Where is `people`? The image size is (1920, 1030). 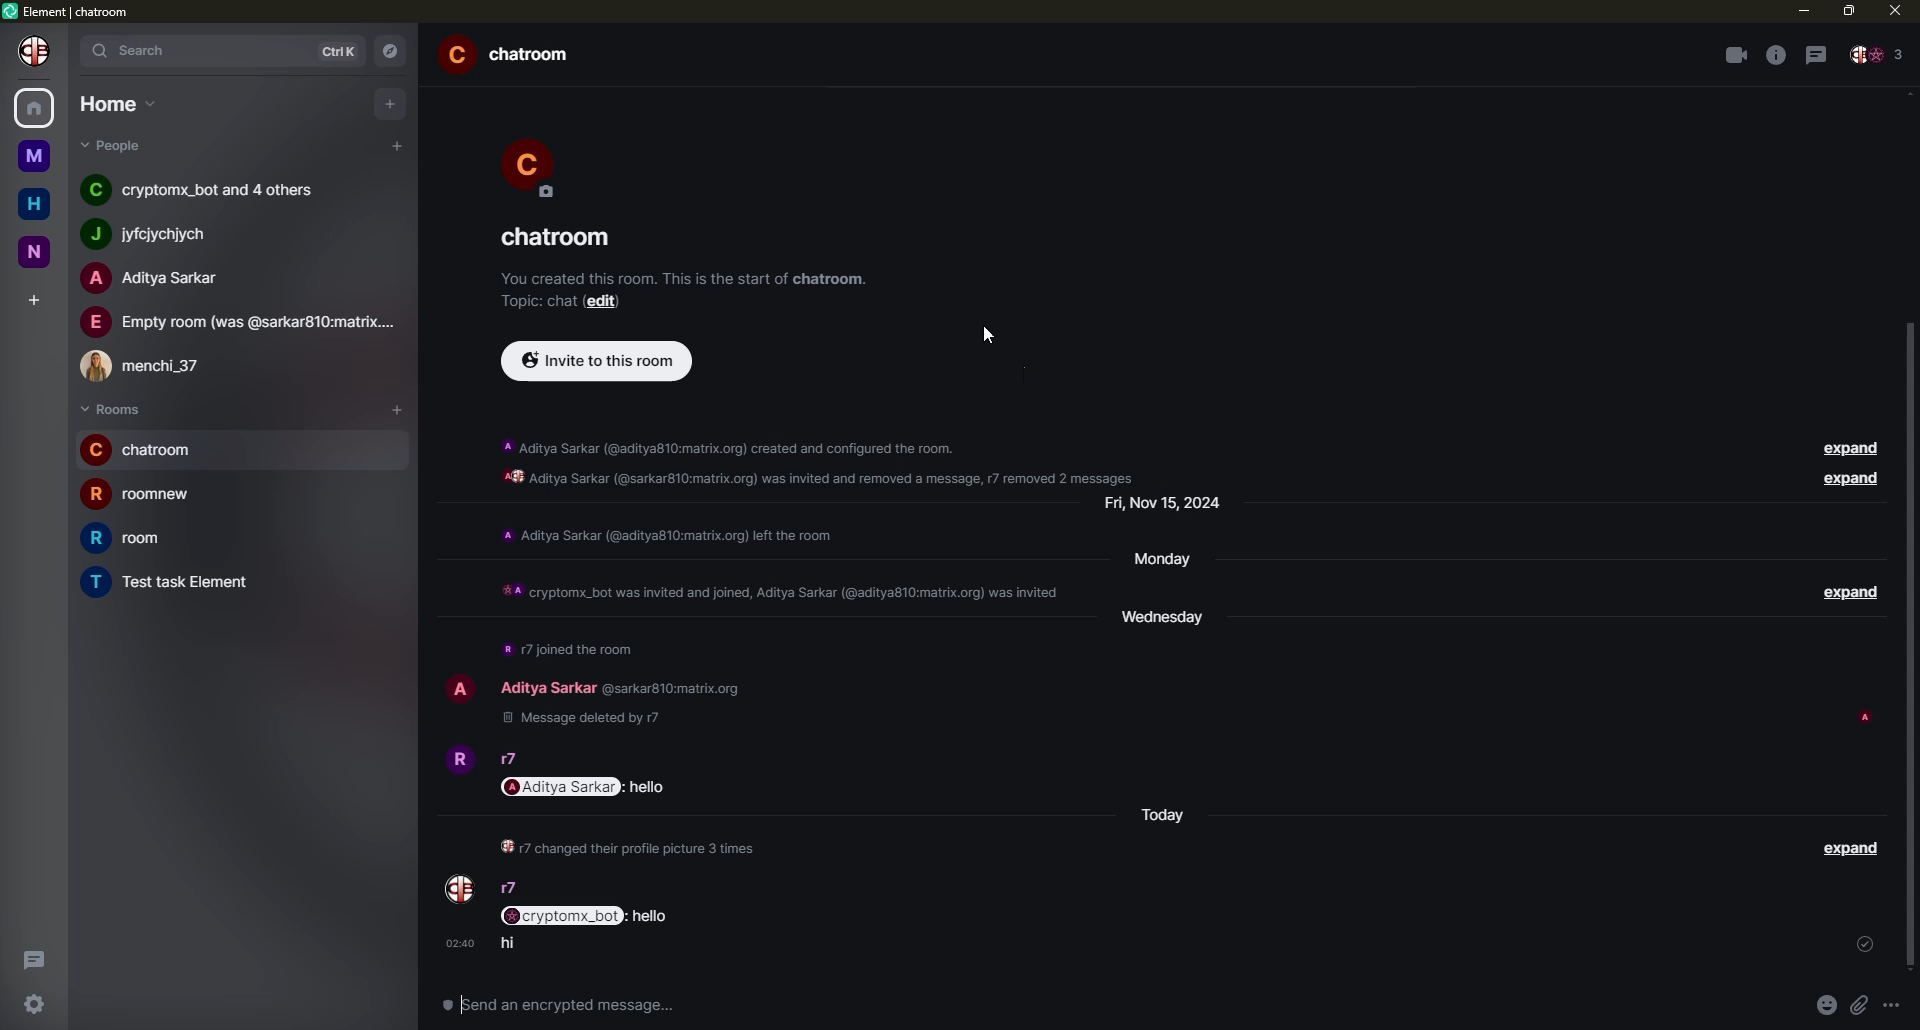 people is located at coordinates (115, 145).